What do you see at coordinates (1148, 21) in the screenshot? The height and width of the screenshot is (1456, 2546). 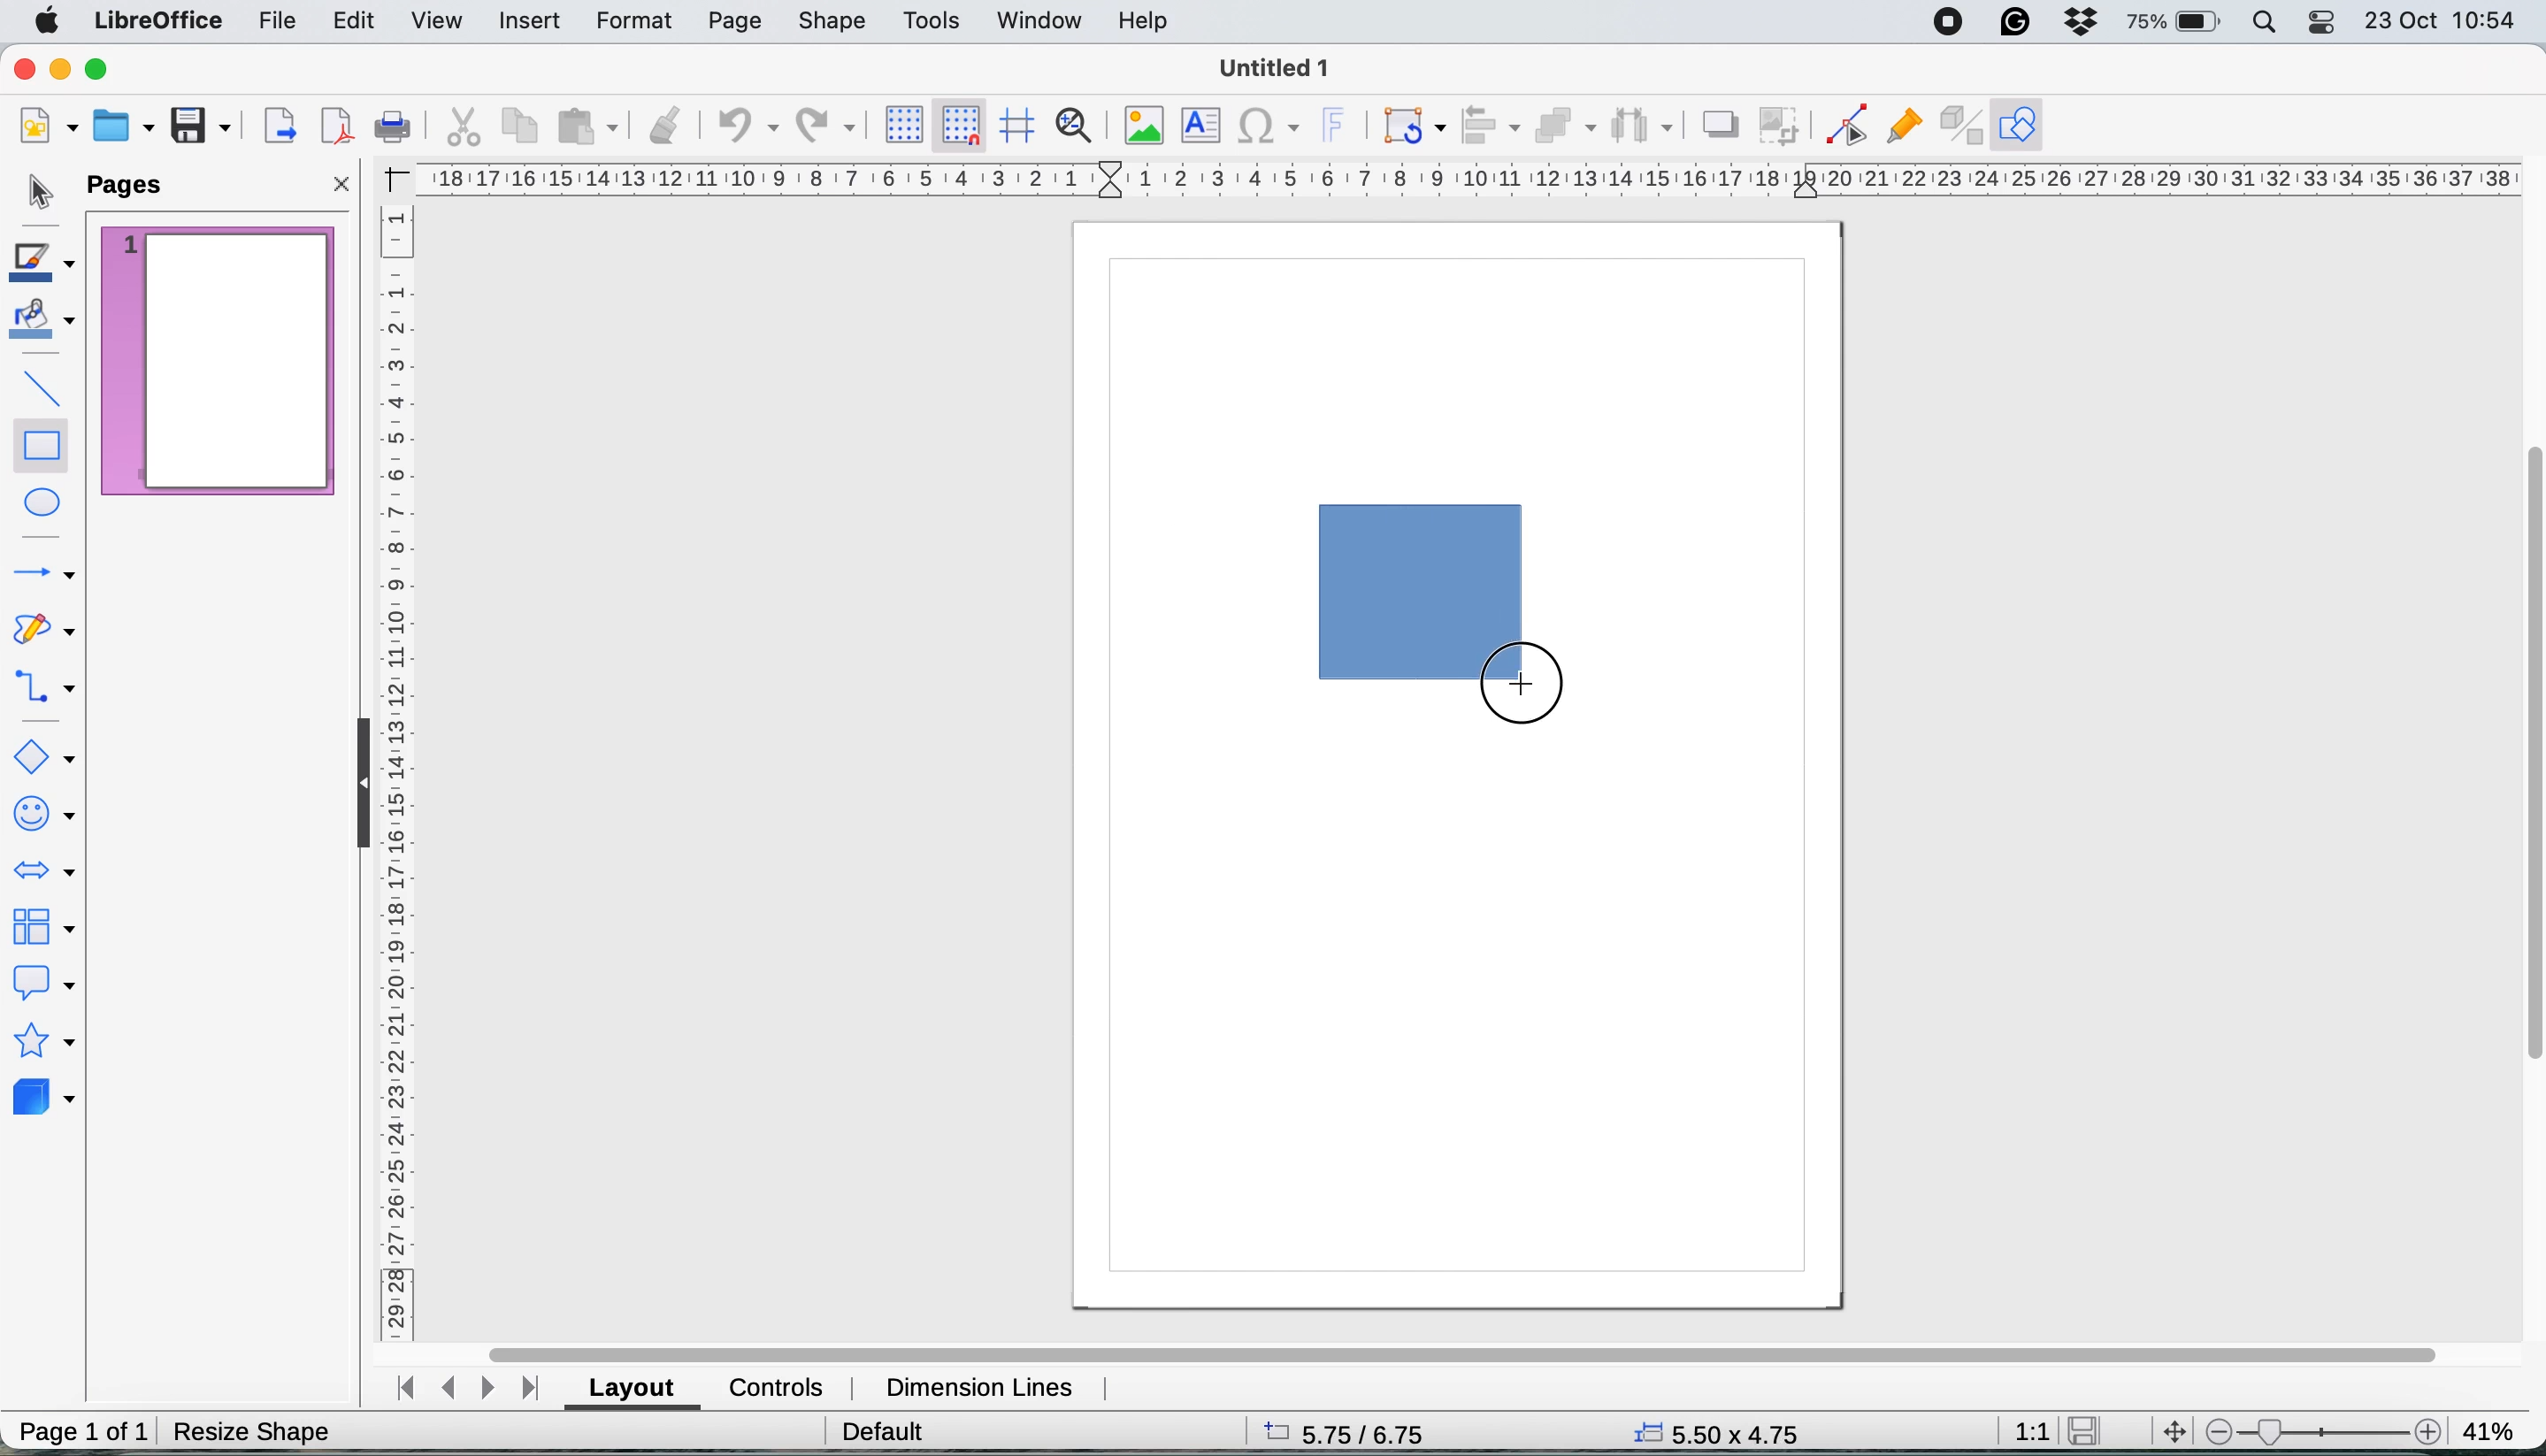 I see `help` at bounding box center [1148, 21].